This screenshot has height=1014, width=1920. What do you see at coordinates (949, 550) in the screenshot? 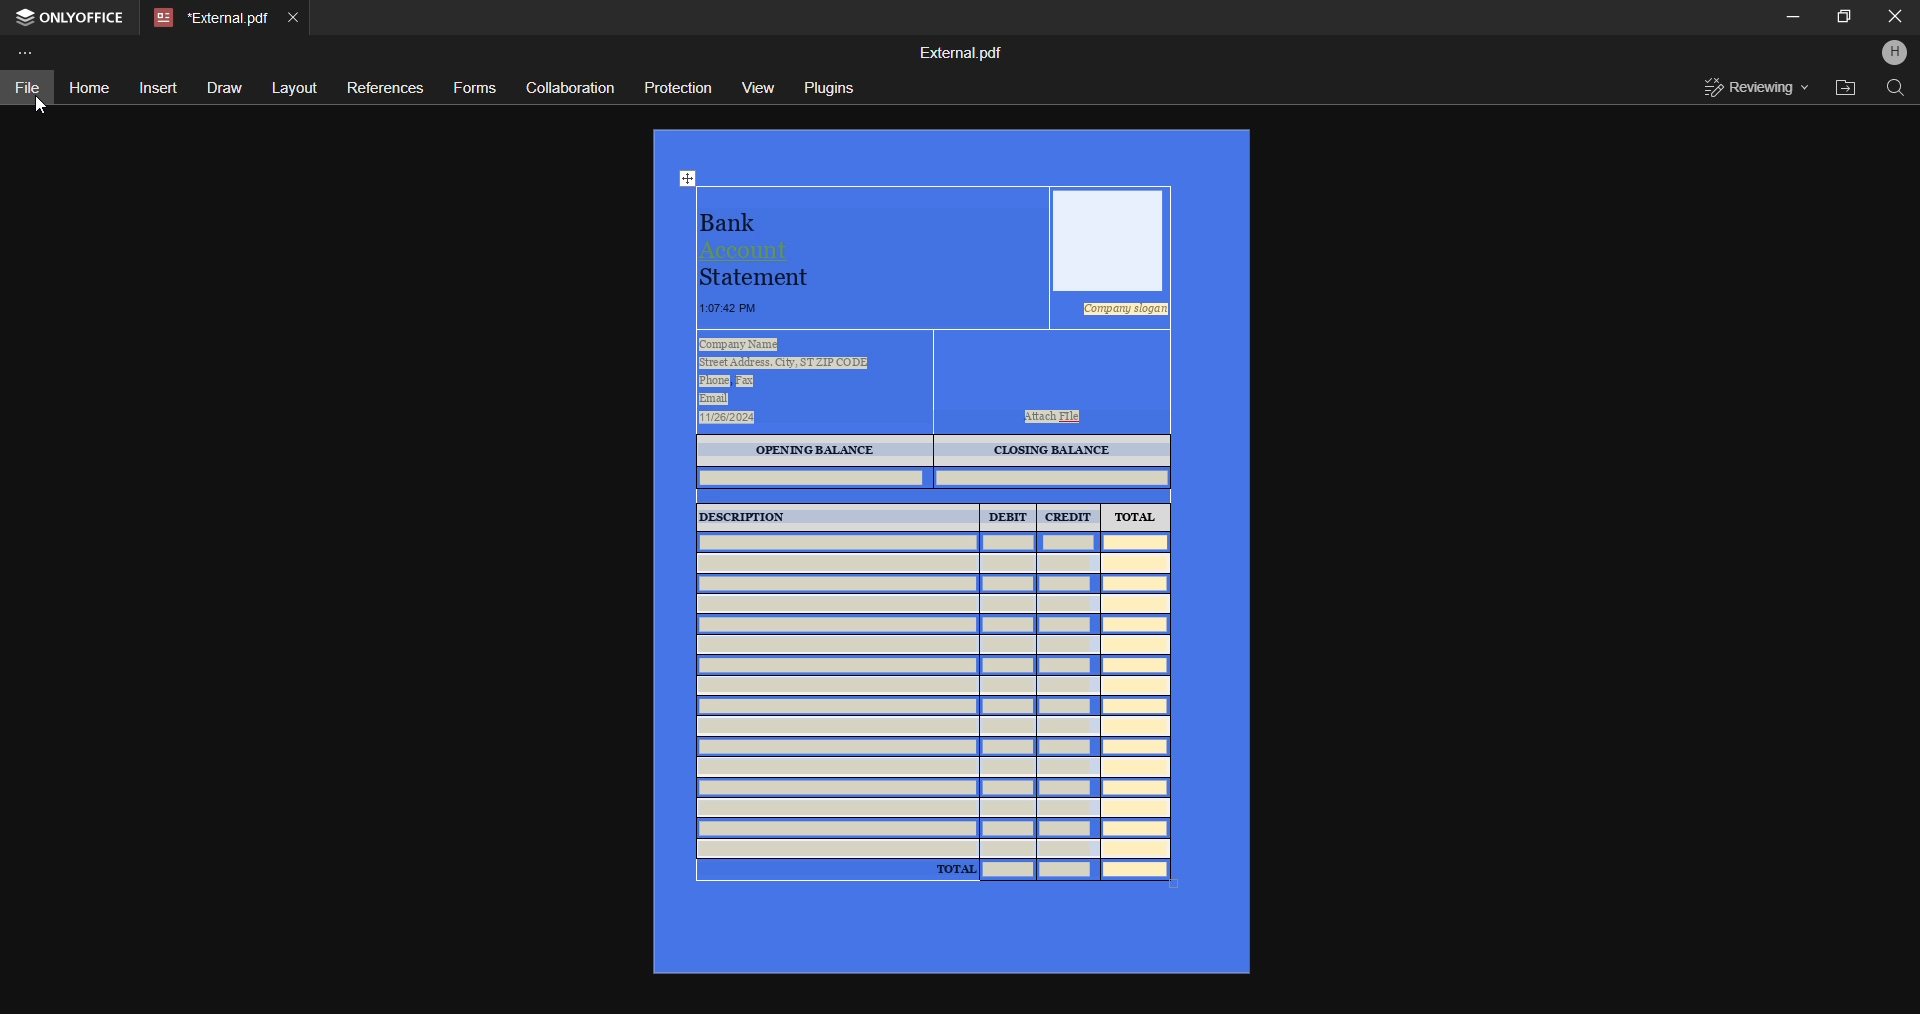
I see `This is a 30 day eviction notice informing tenants that they must either pay overdue rent, correct a lease violation, or vacate the premises due to illegal activity. Failure to comply will result in legal actions.` at bounding box center [949, 550].